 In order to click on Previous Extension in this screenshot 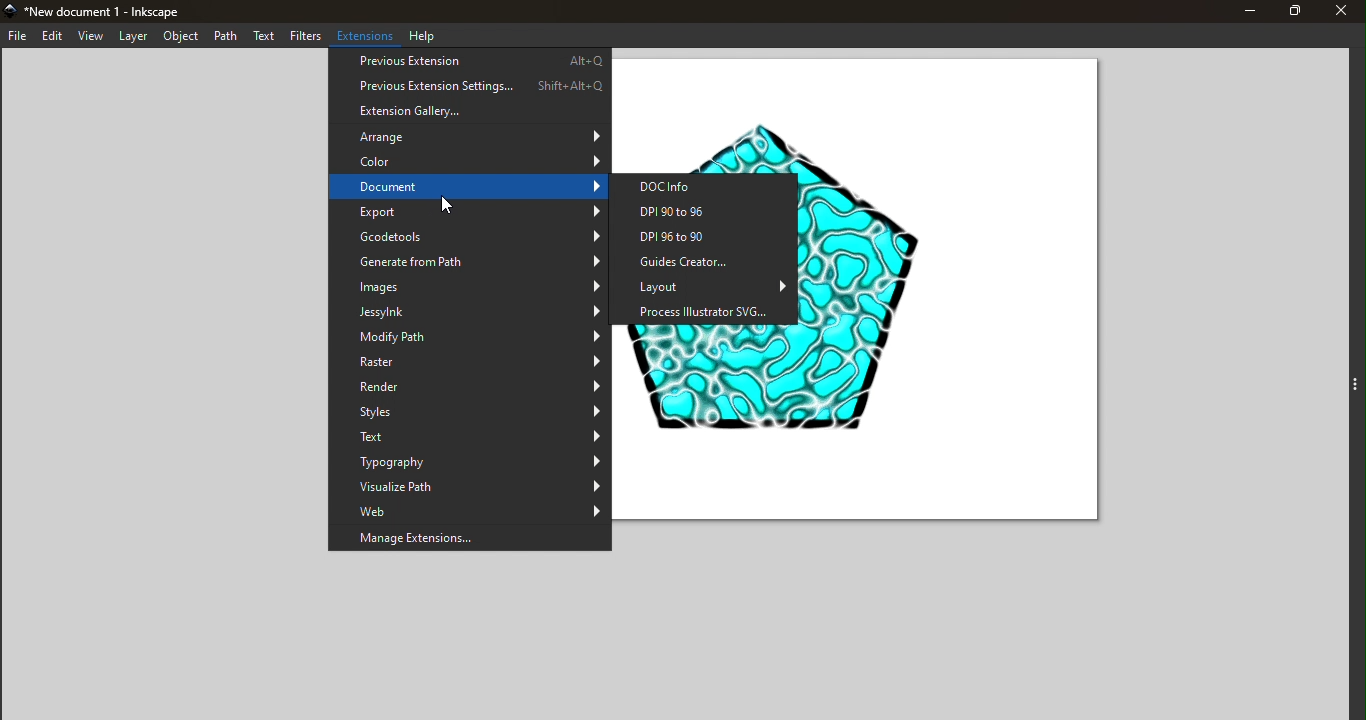, I will do `click(469, 60)`.